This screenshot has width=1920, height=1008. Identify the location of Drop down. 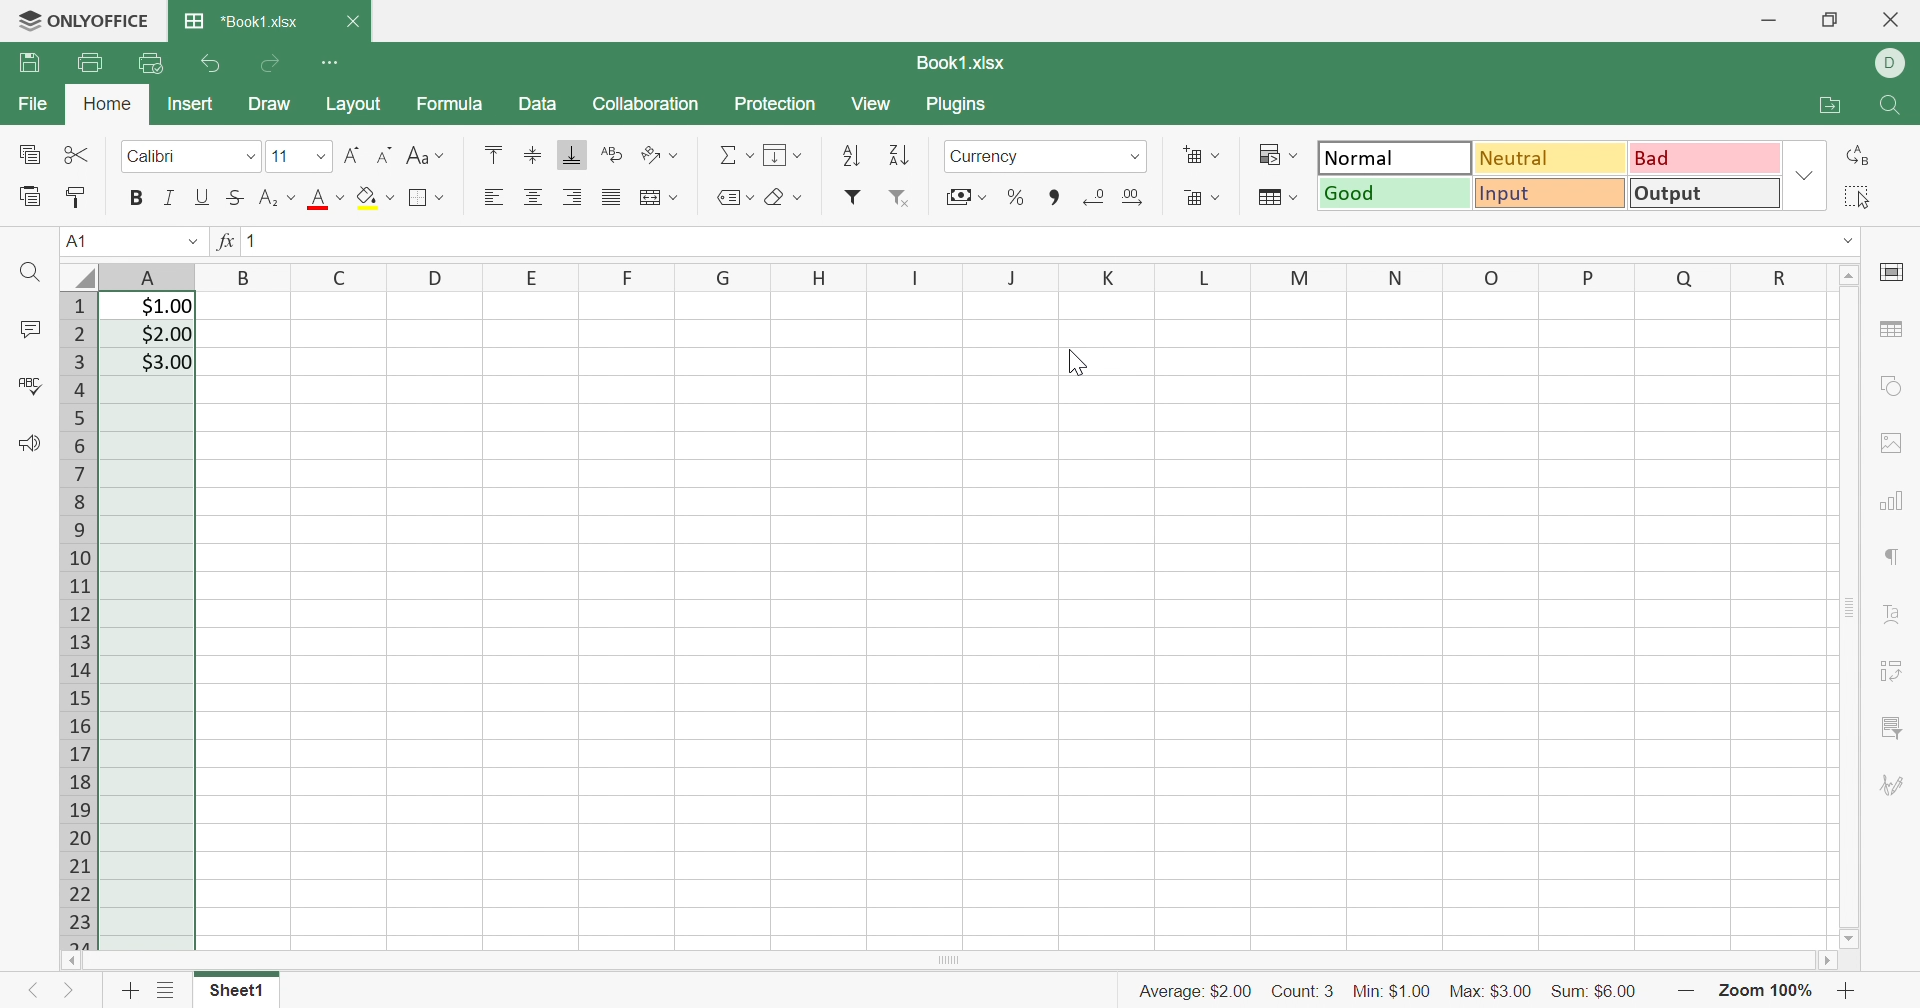
(1807, 174).